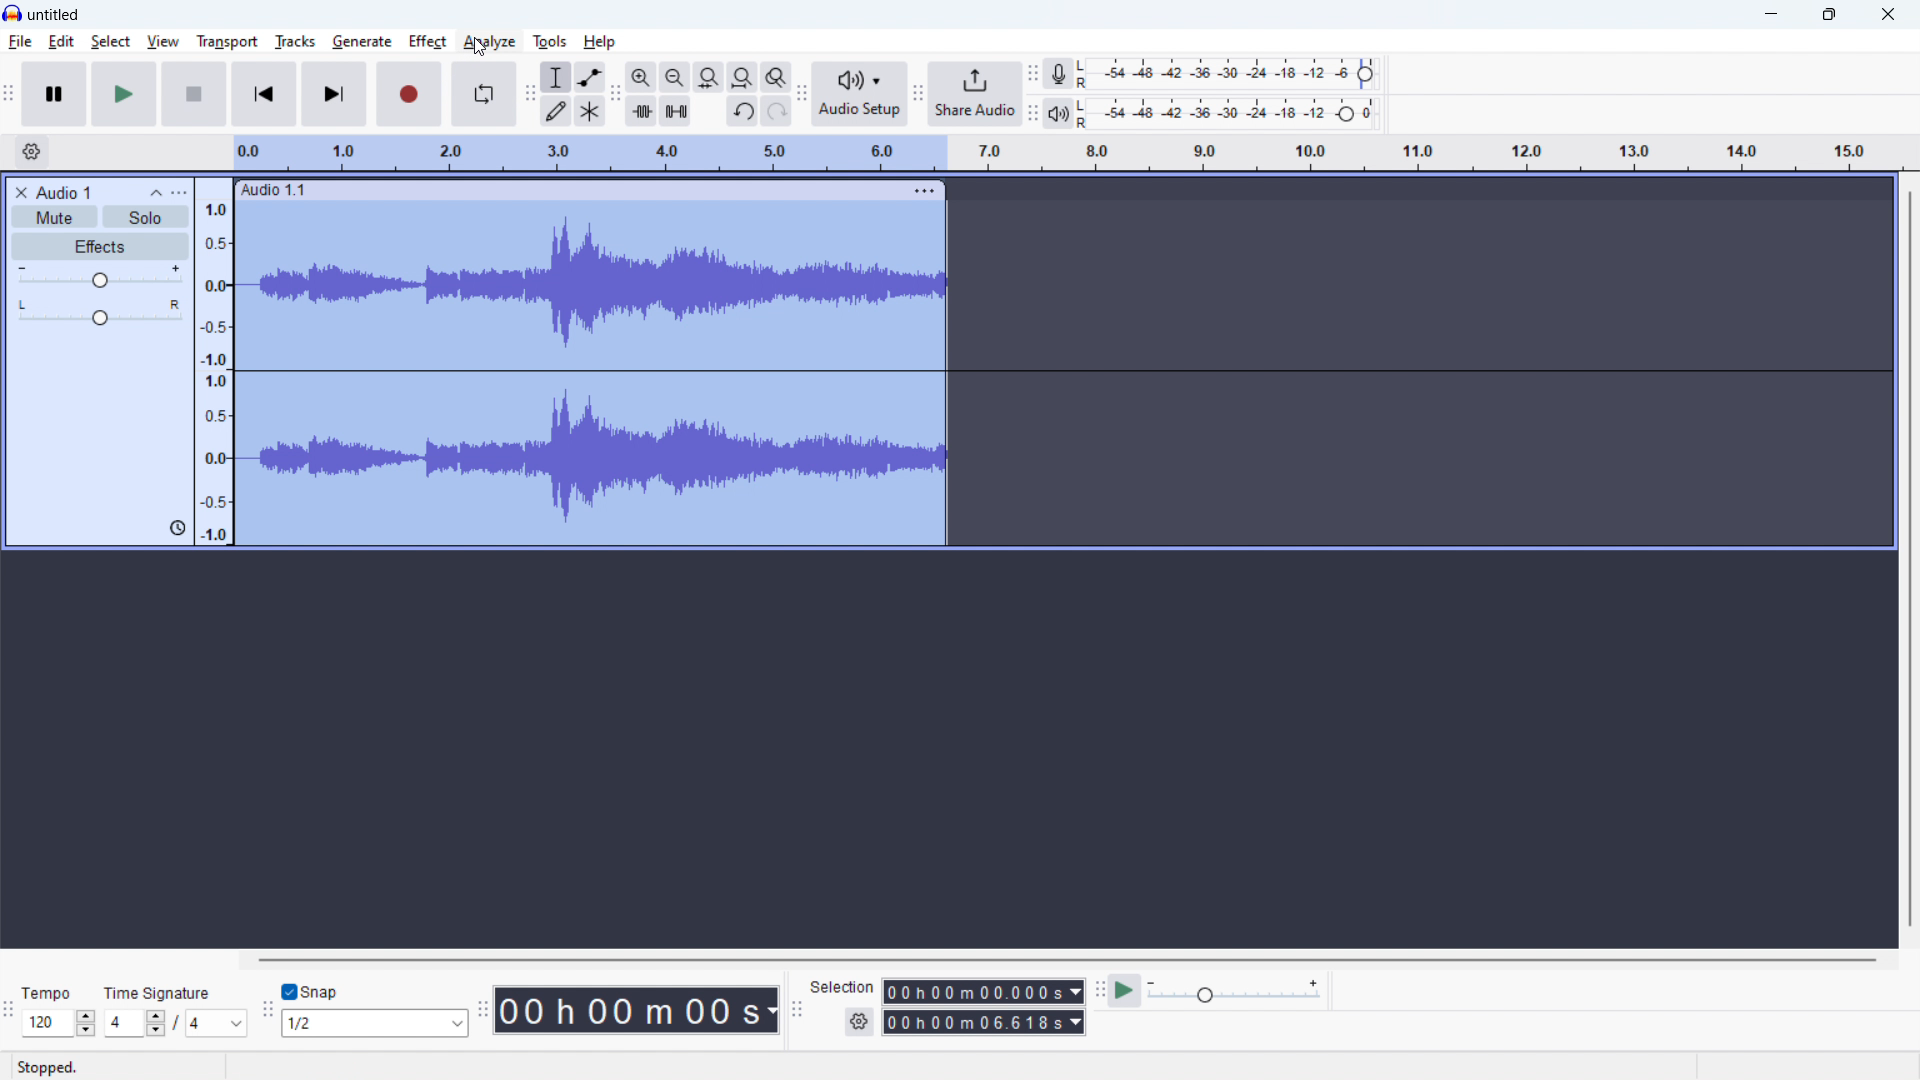 The image size is (1920, 1080). Describe the element at coordinates (596, 378) in the screenshot. I see `track selected` at that location.